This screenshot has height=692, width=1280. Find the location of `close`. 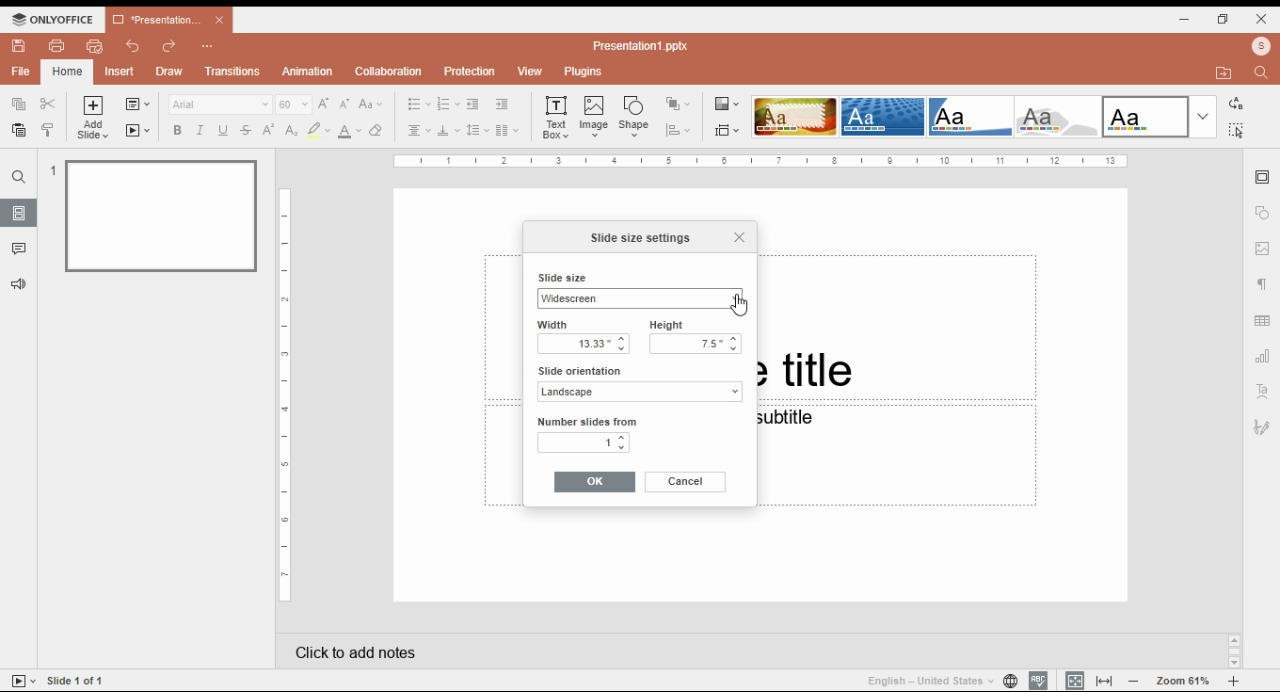

close is located at coordinates (1262, 18).